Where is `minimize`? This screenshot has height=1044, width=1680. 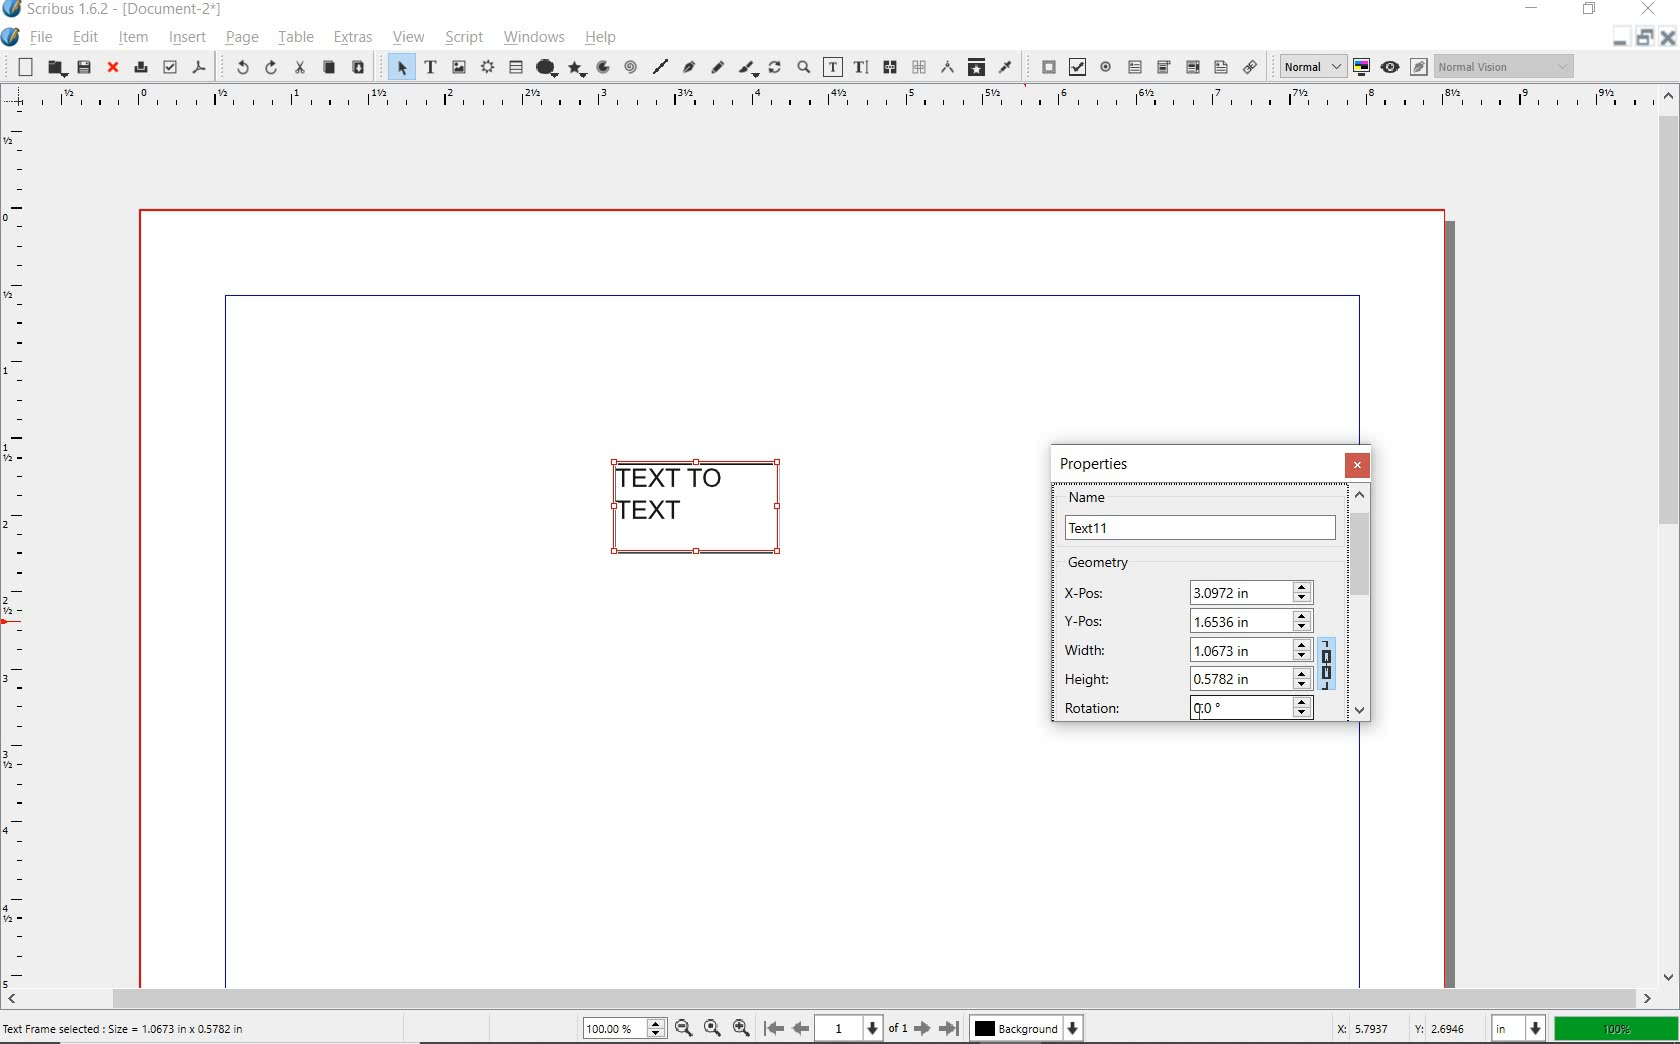 minimize is located at coordinates (1618, 41).